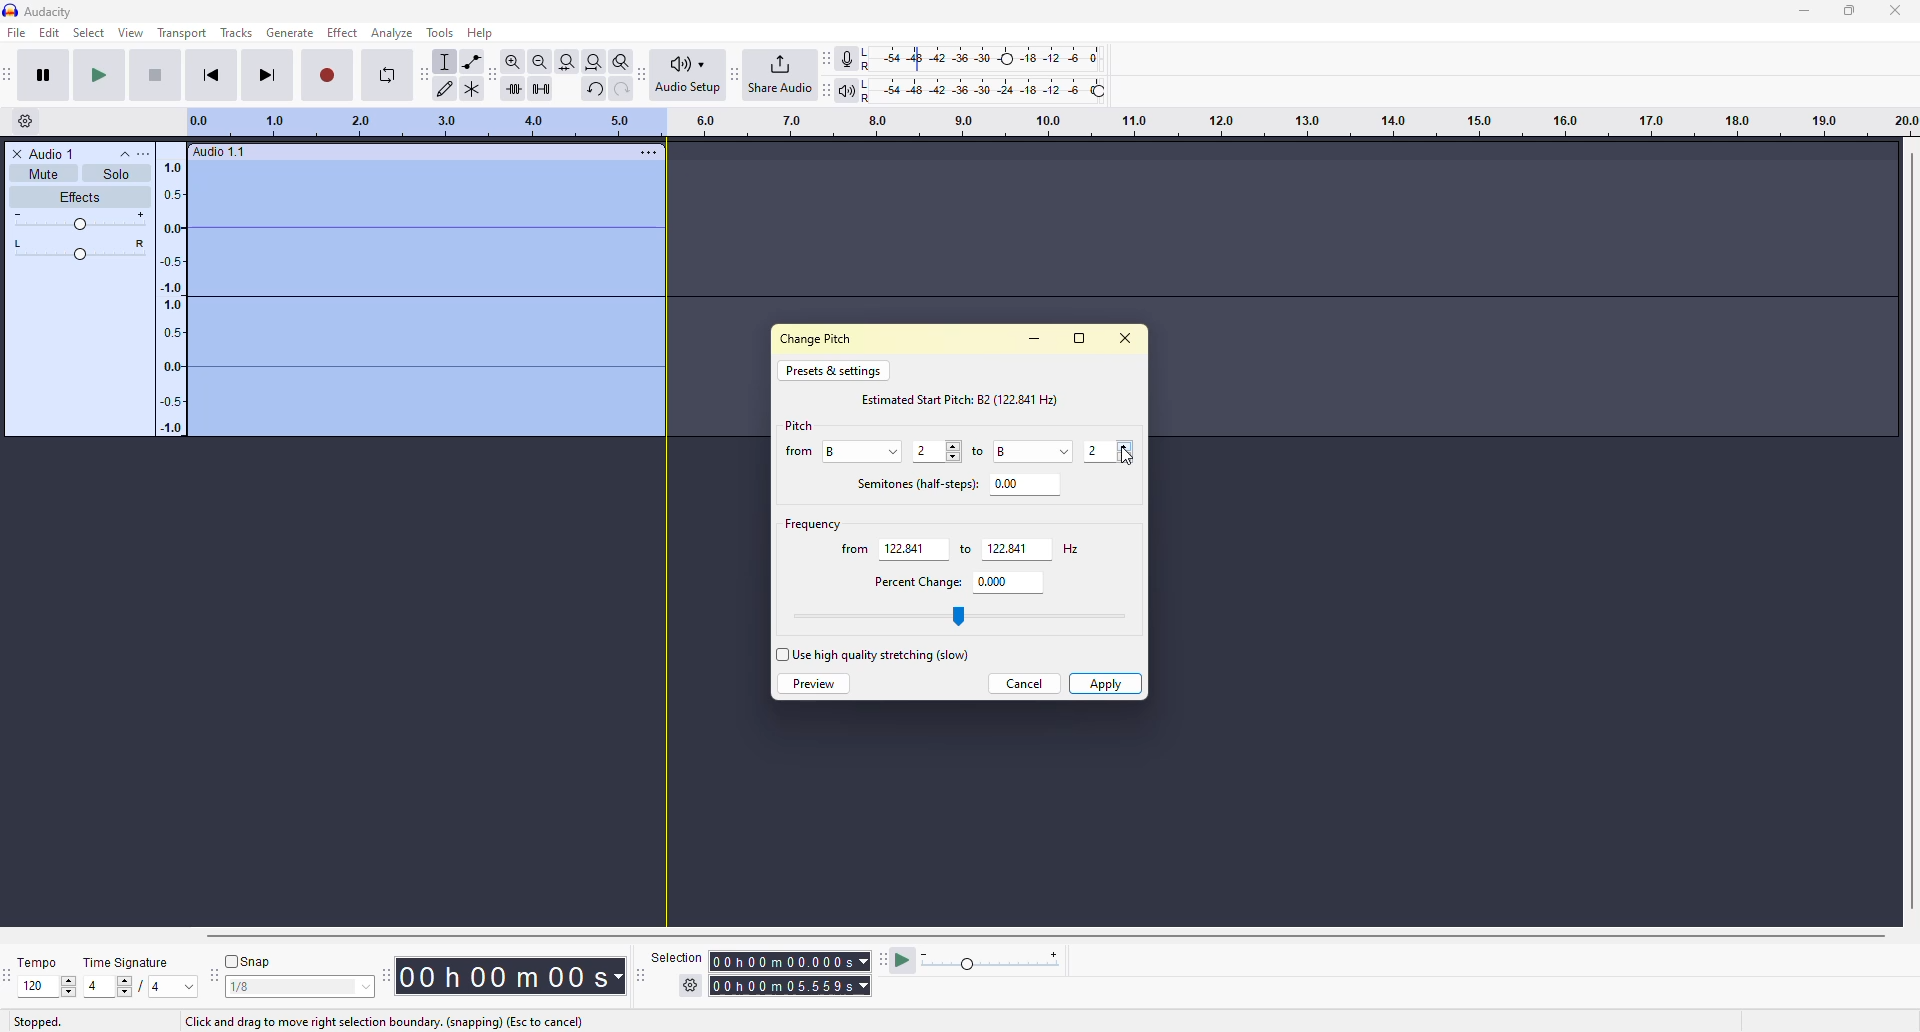  Describe the element at coordinates (983, 59) in the screenshot. I see `recording level` at that location.